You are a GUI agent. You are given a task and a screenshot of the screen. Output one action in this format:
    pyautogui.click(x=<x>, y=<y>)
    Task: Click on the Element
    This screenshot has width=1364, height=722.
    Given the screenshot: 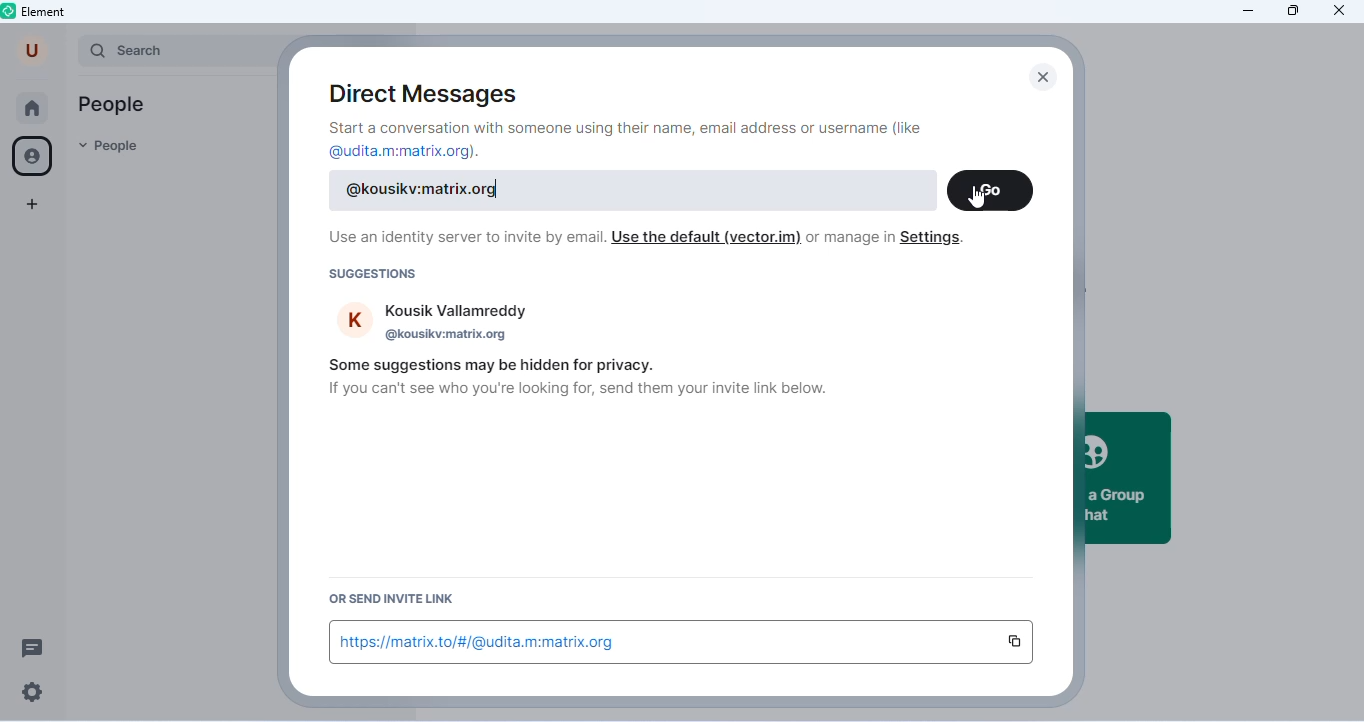 What is the action you would take?
    pyautogui.click(x=36, y=12)
    